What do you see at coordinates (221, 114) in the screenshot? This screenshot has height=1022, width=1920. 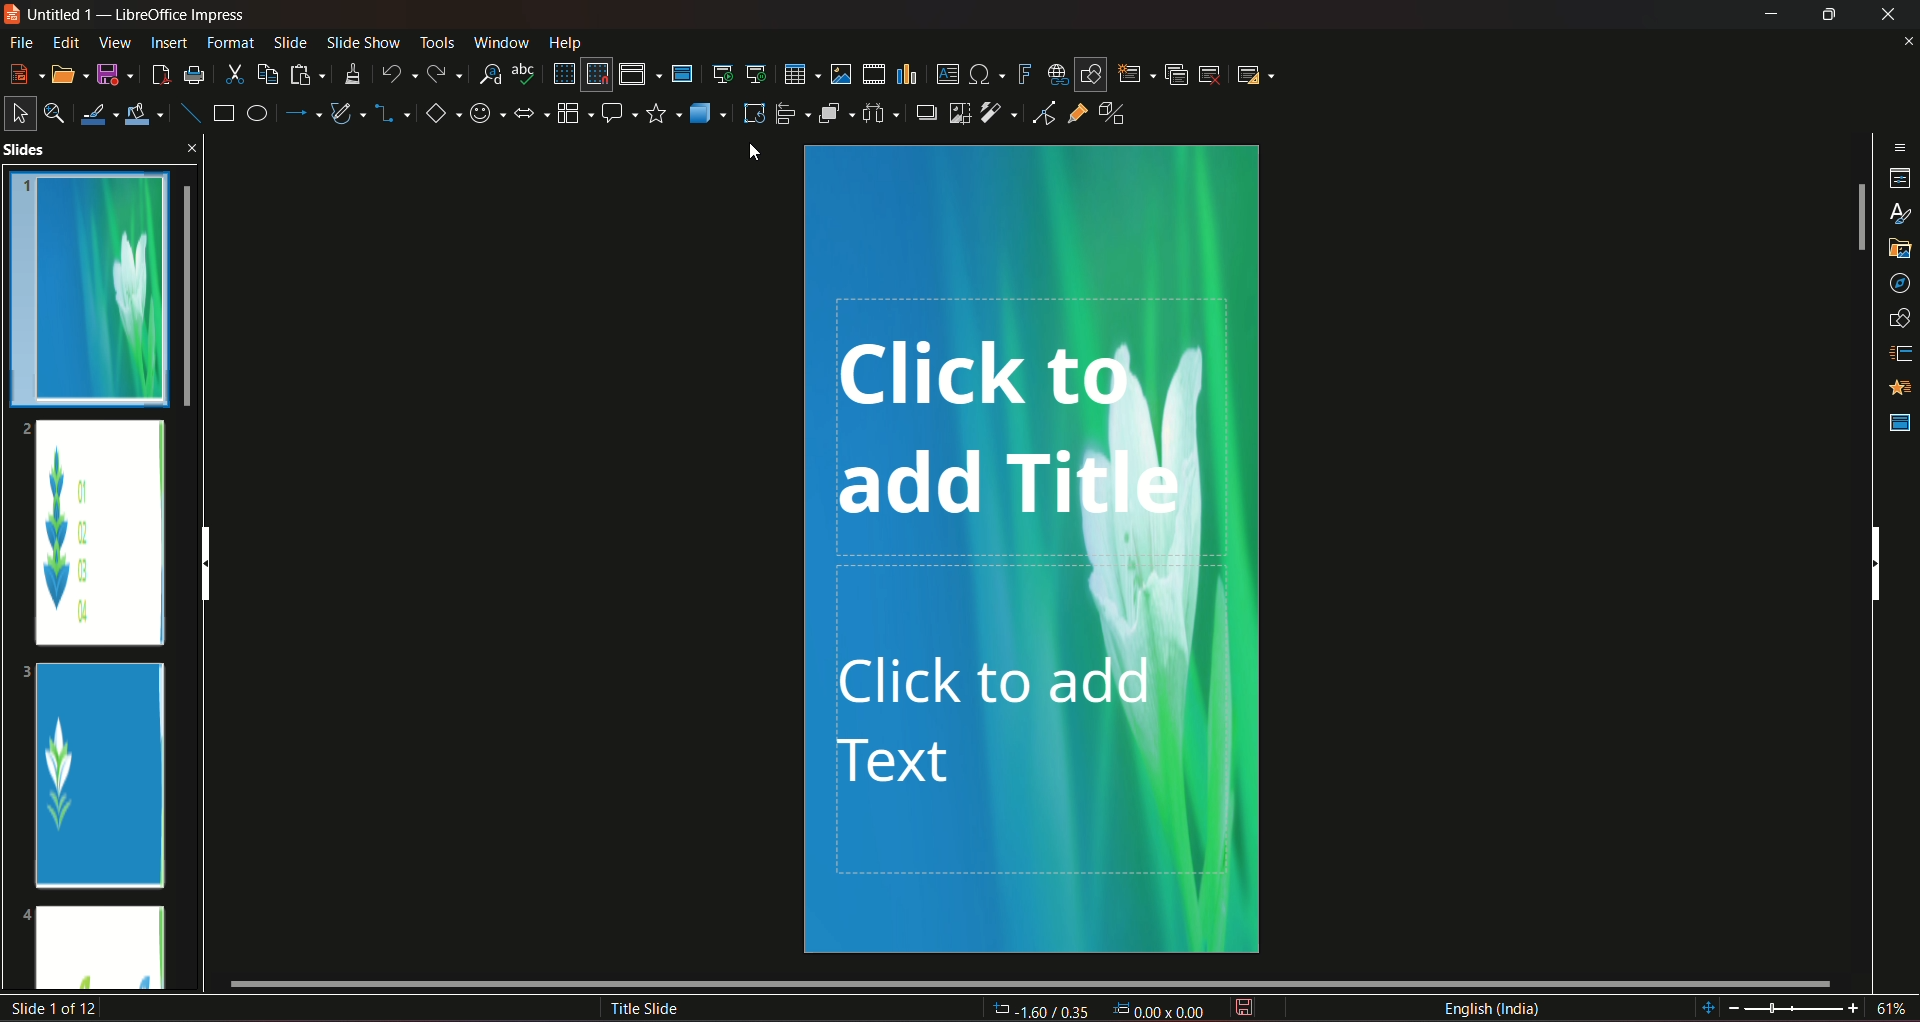 I see `rectangle` at bounding box center [221, 114].